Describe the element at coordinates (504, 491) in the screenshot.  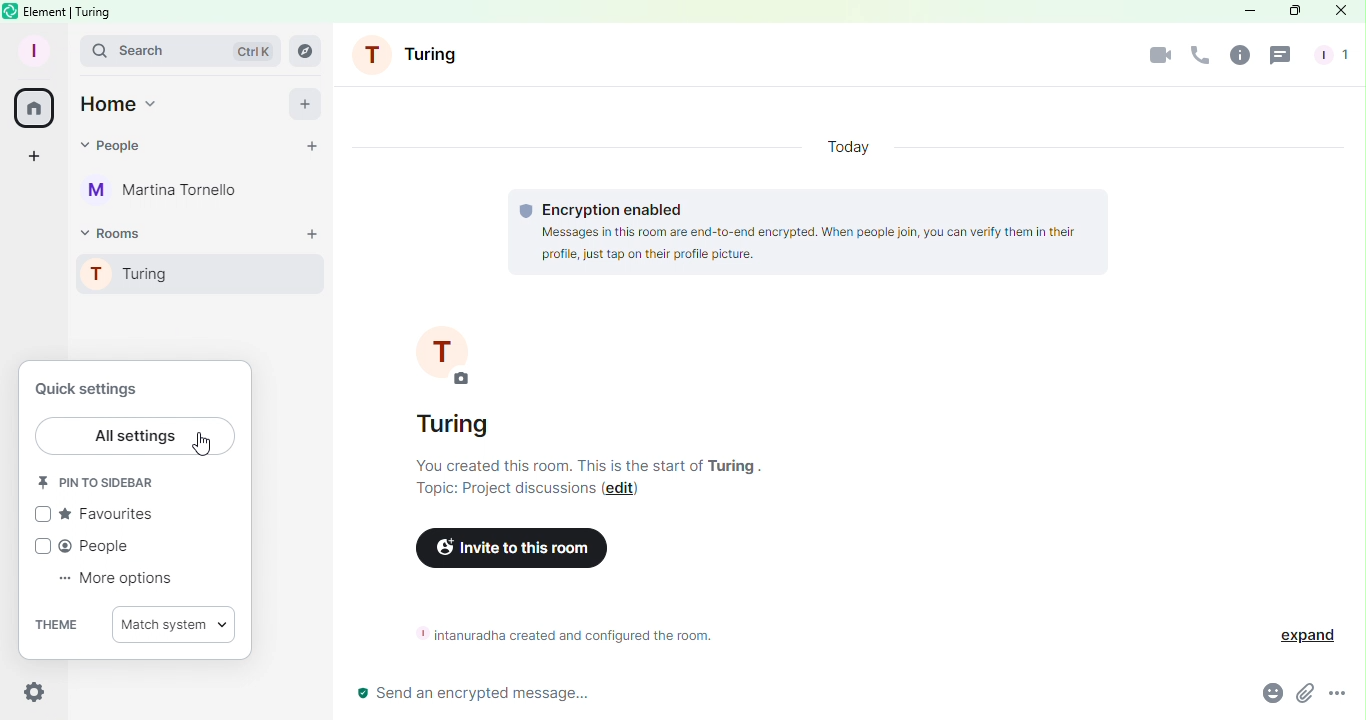
I see `Topic` at that location.